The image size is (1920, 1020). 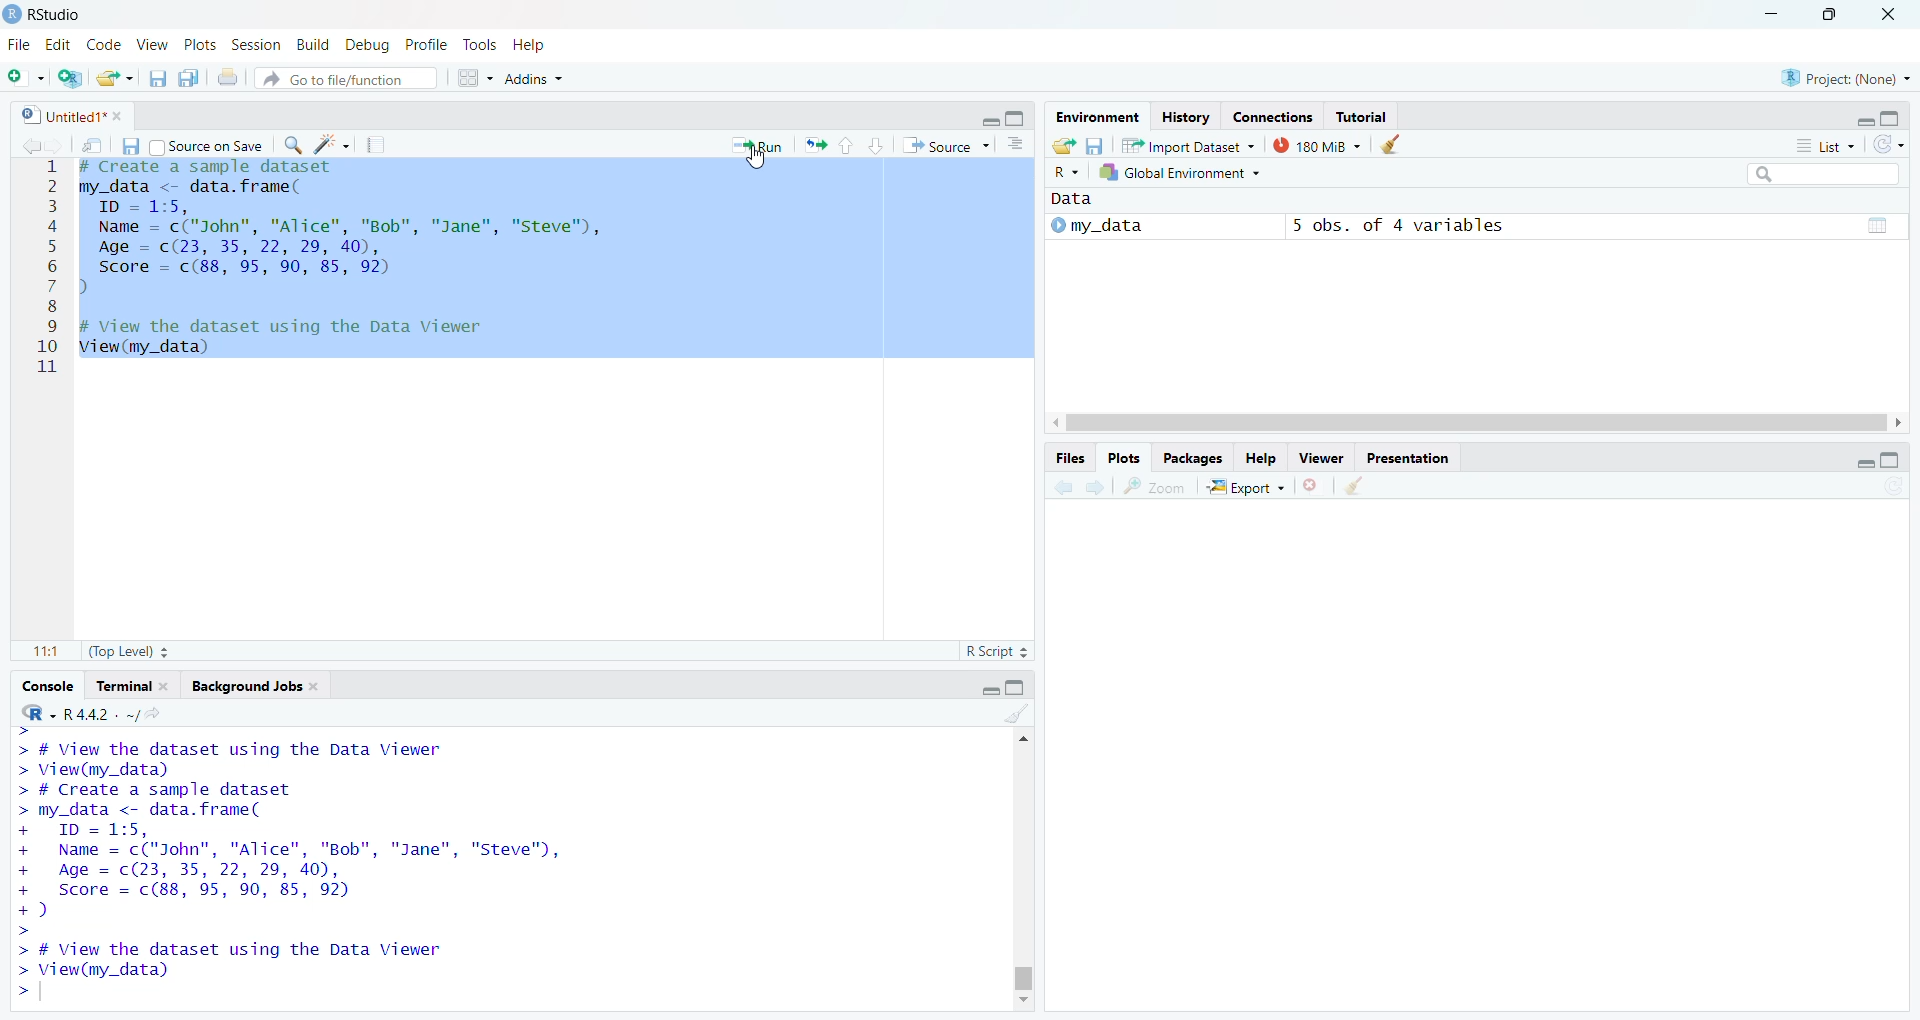 What do you see at coordinates (1828, 147) in the screenshot?
I see `List` at bounding box center [1828, 147].